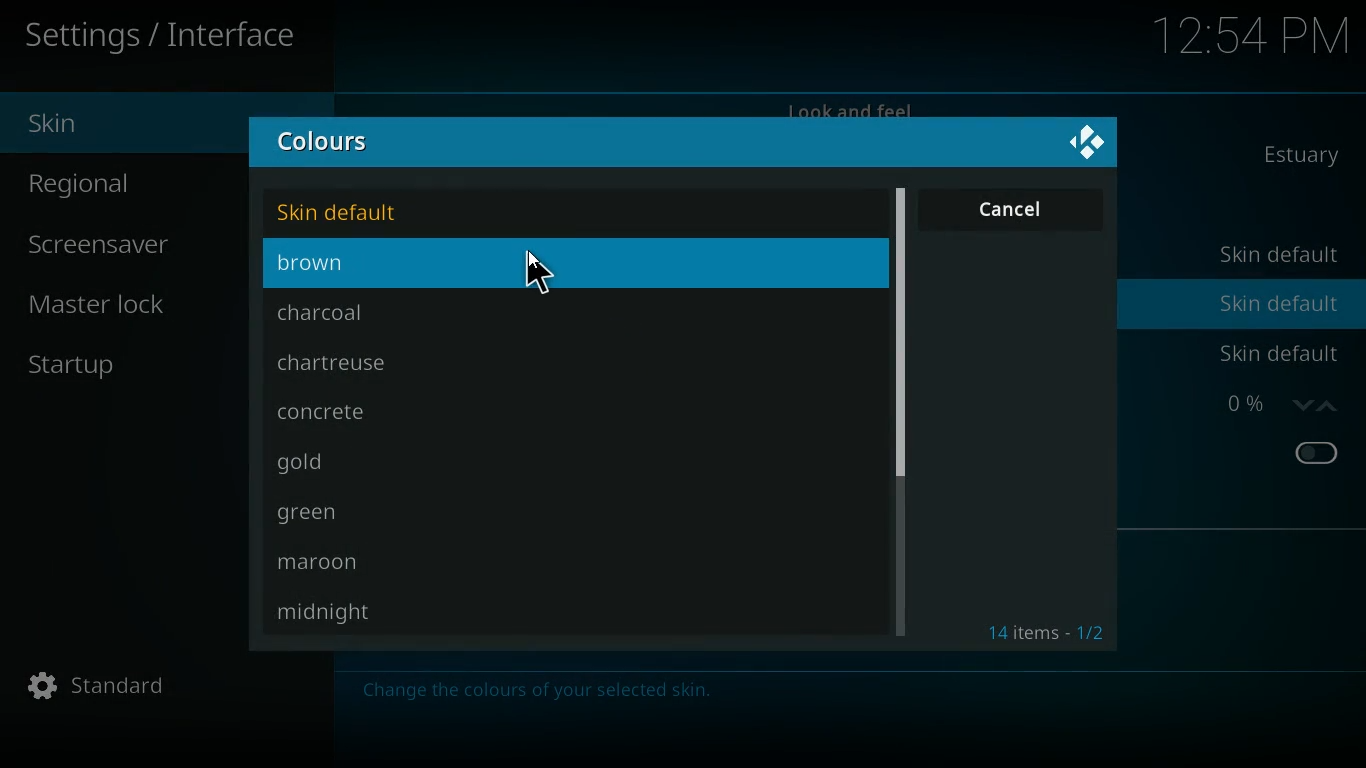  I want to click on midnight, so click(334, 614).